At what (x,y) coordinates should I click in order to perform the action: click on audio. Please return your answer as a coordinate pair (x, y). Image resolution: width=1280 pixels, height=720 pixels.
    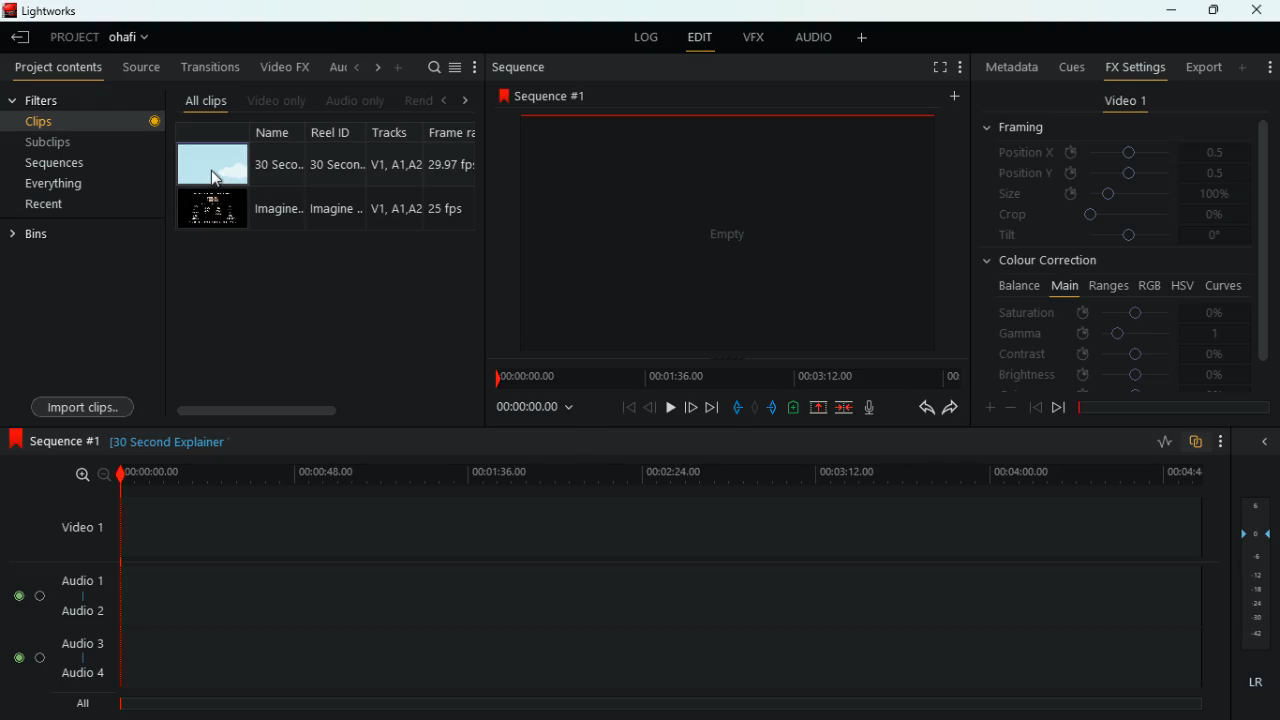
    Looking at the image, I should click on (352, 100).